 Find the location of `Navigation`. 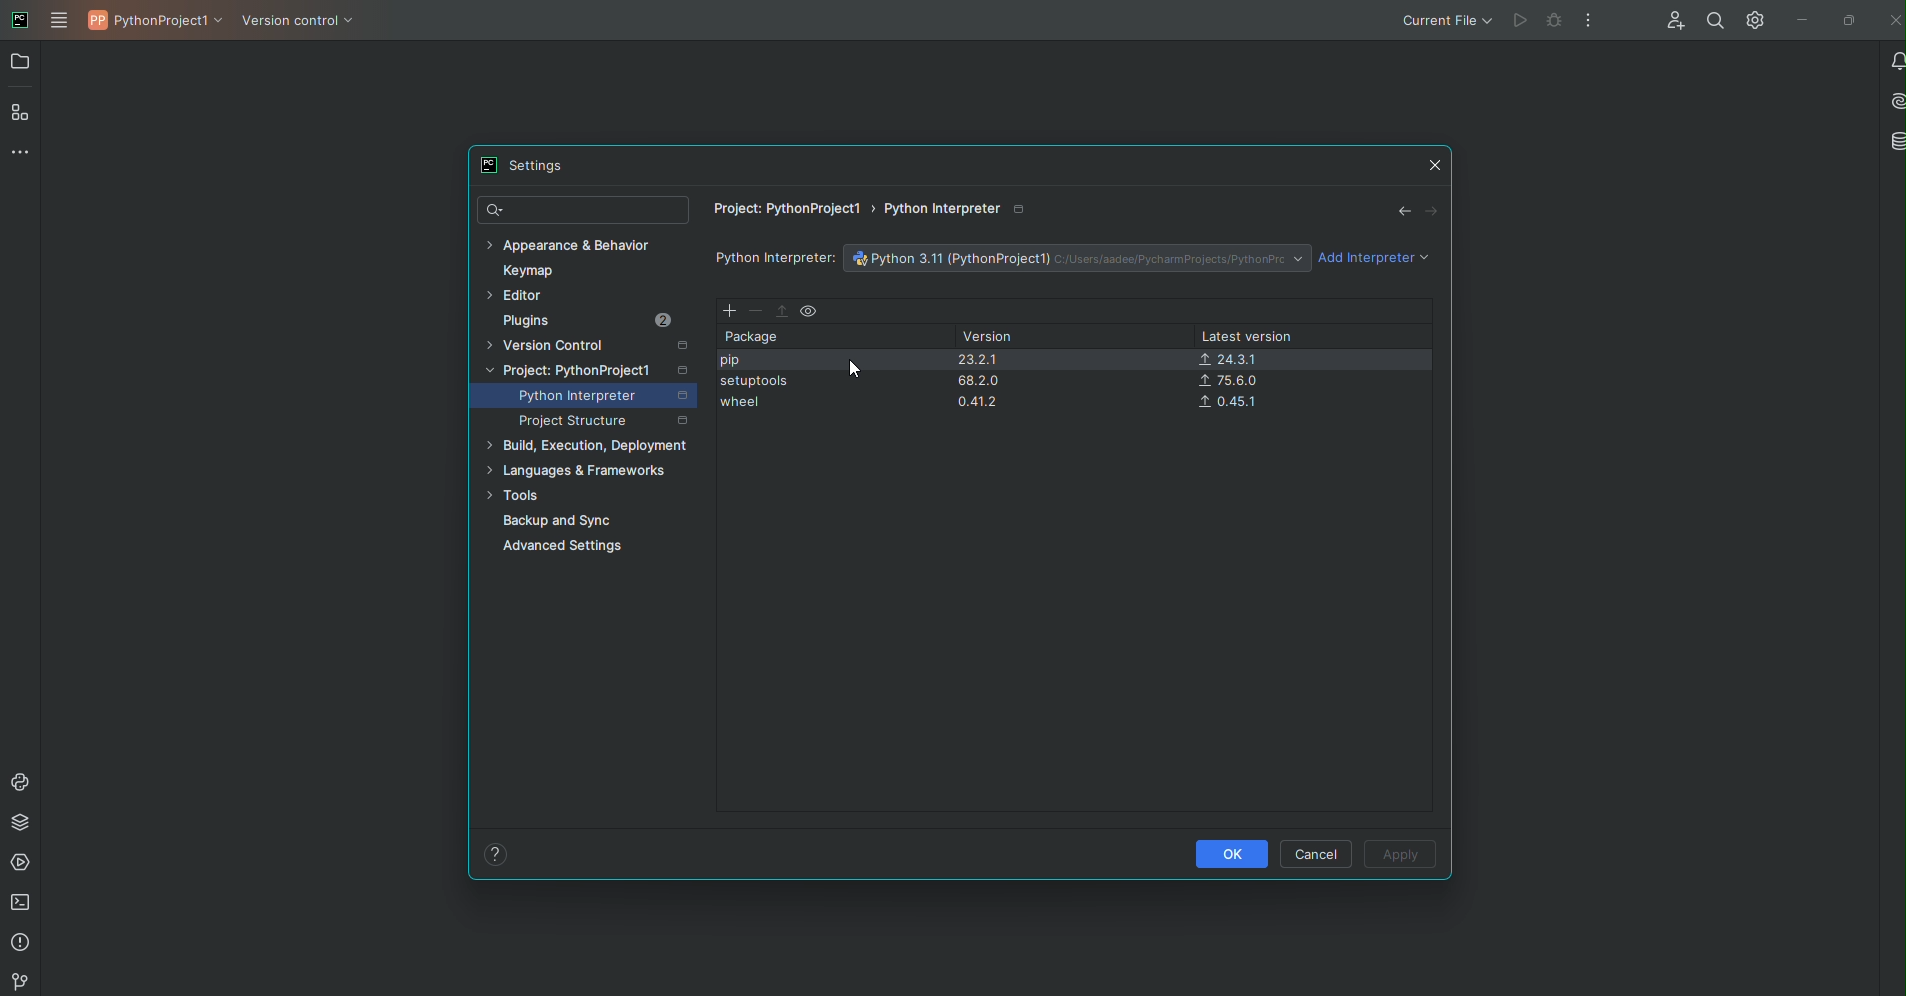

Navigation is located at coordinates (1414, 209).